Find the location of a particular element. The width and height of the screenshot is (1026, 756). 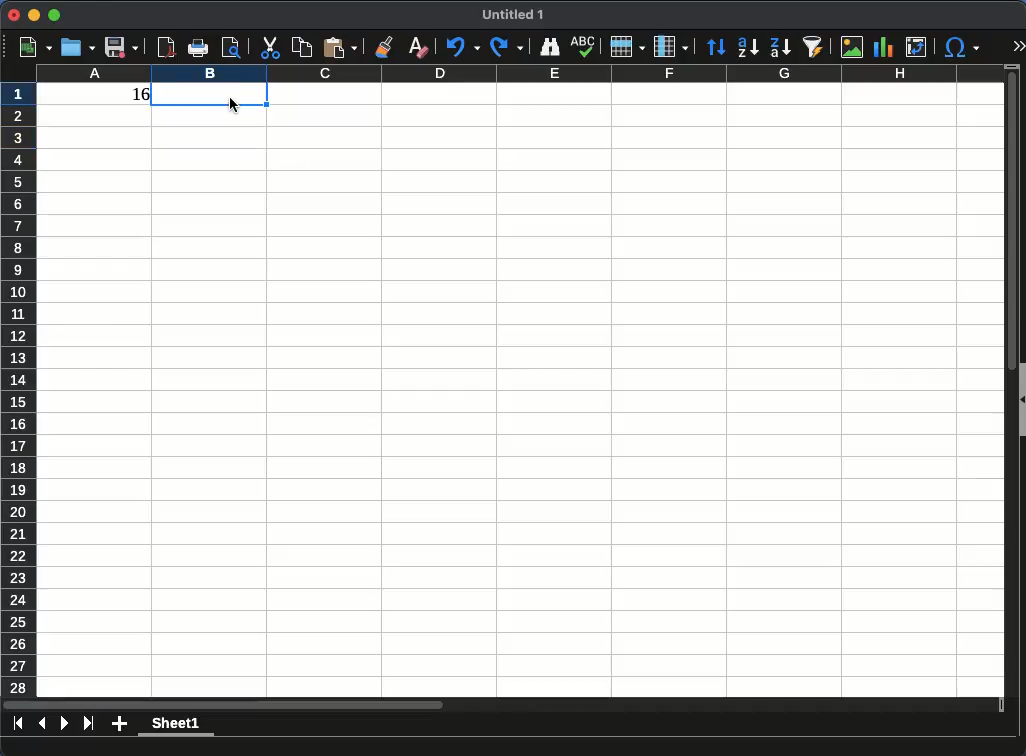

open is located at coordinates (76, 48).